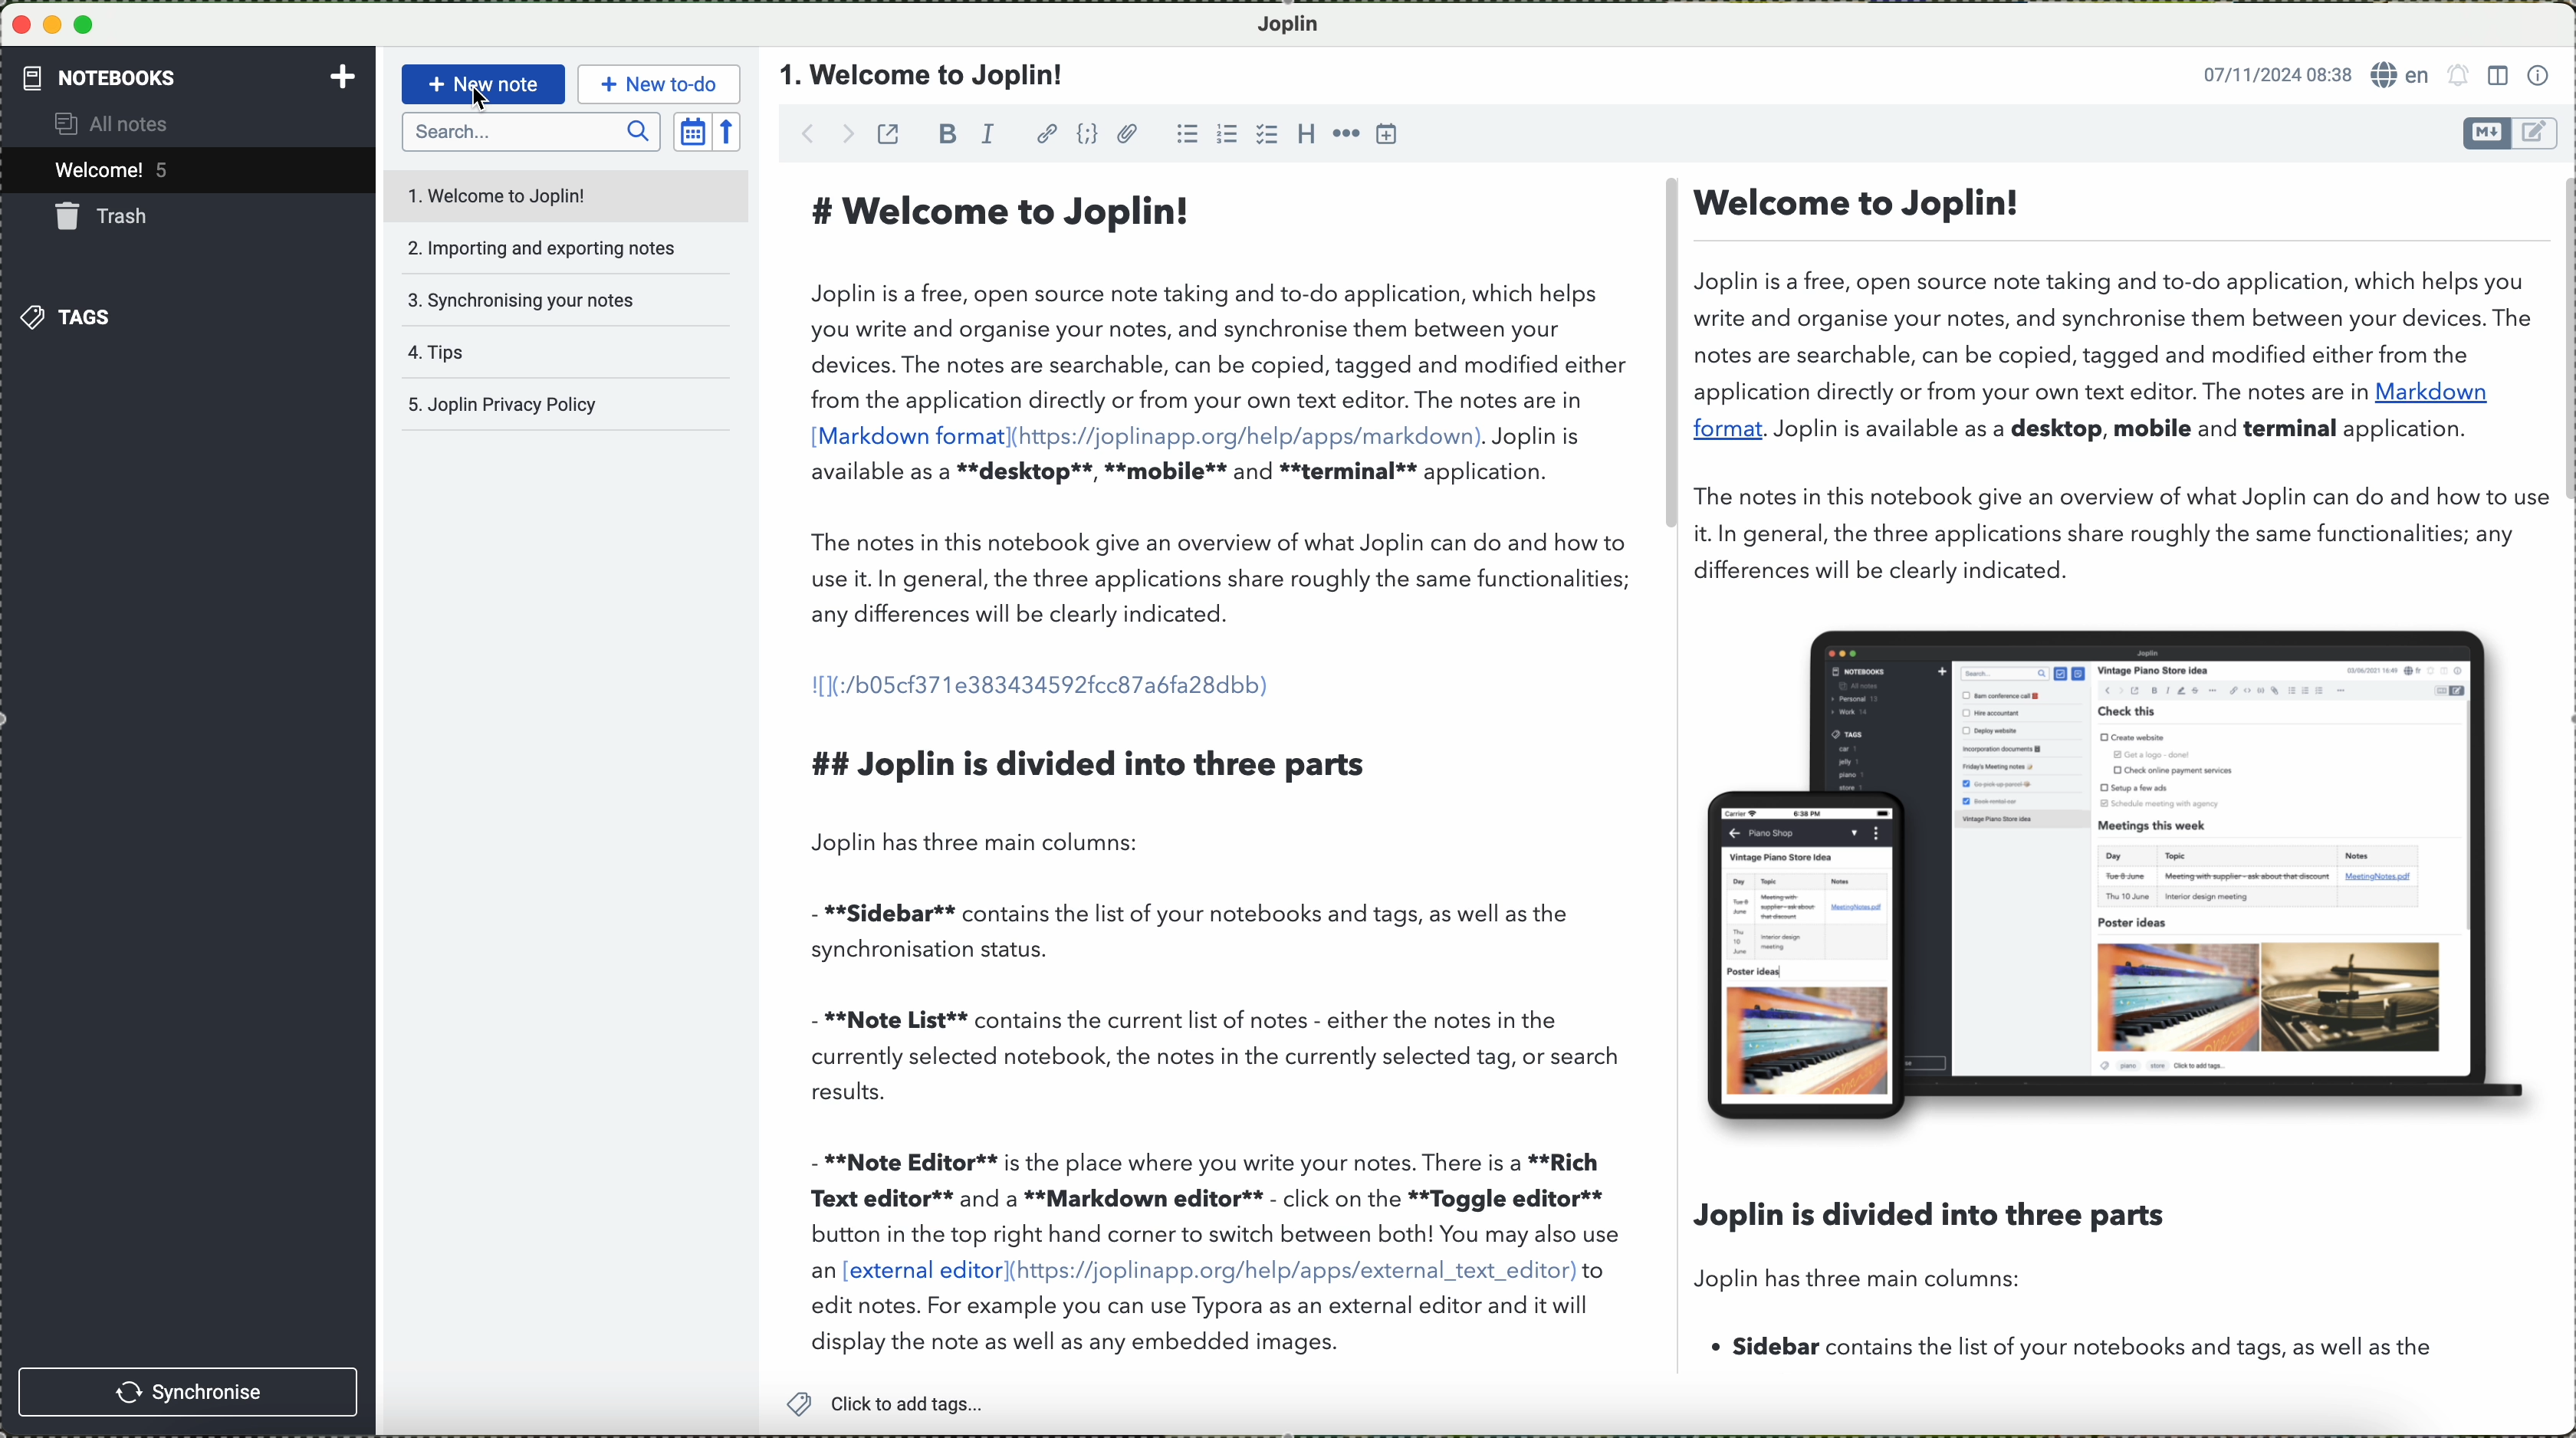  I want to click on checkbox, so click(1264, 134).